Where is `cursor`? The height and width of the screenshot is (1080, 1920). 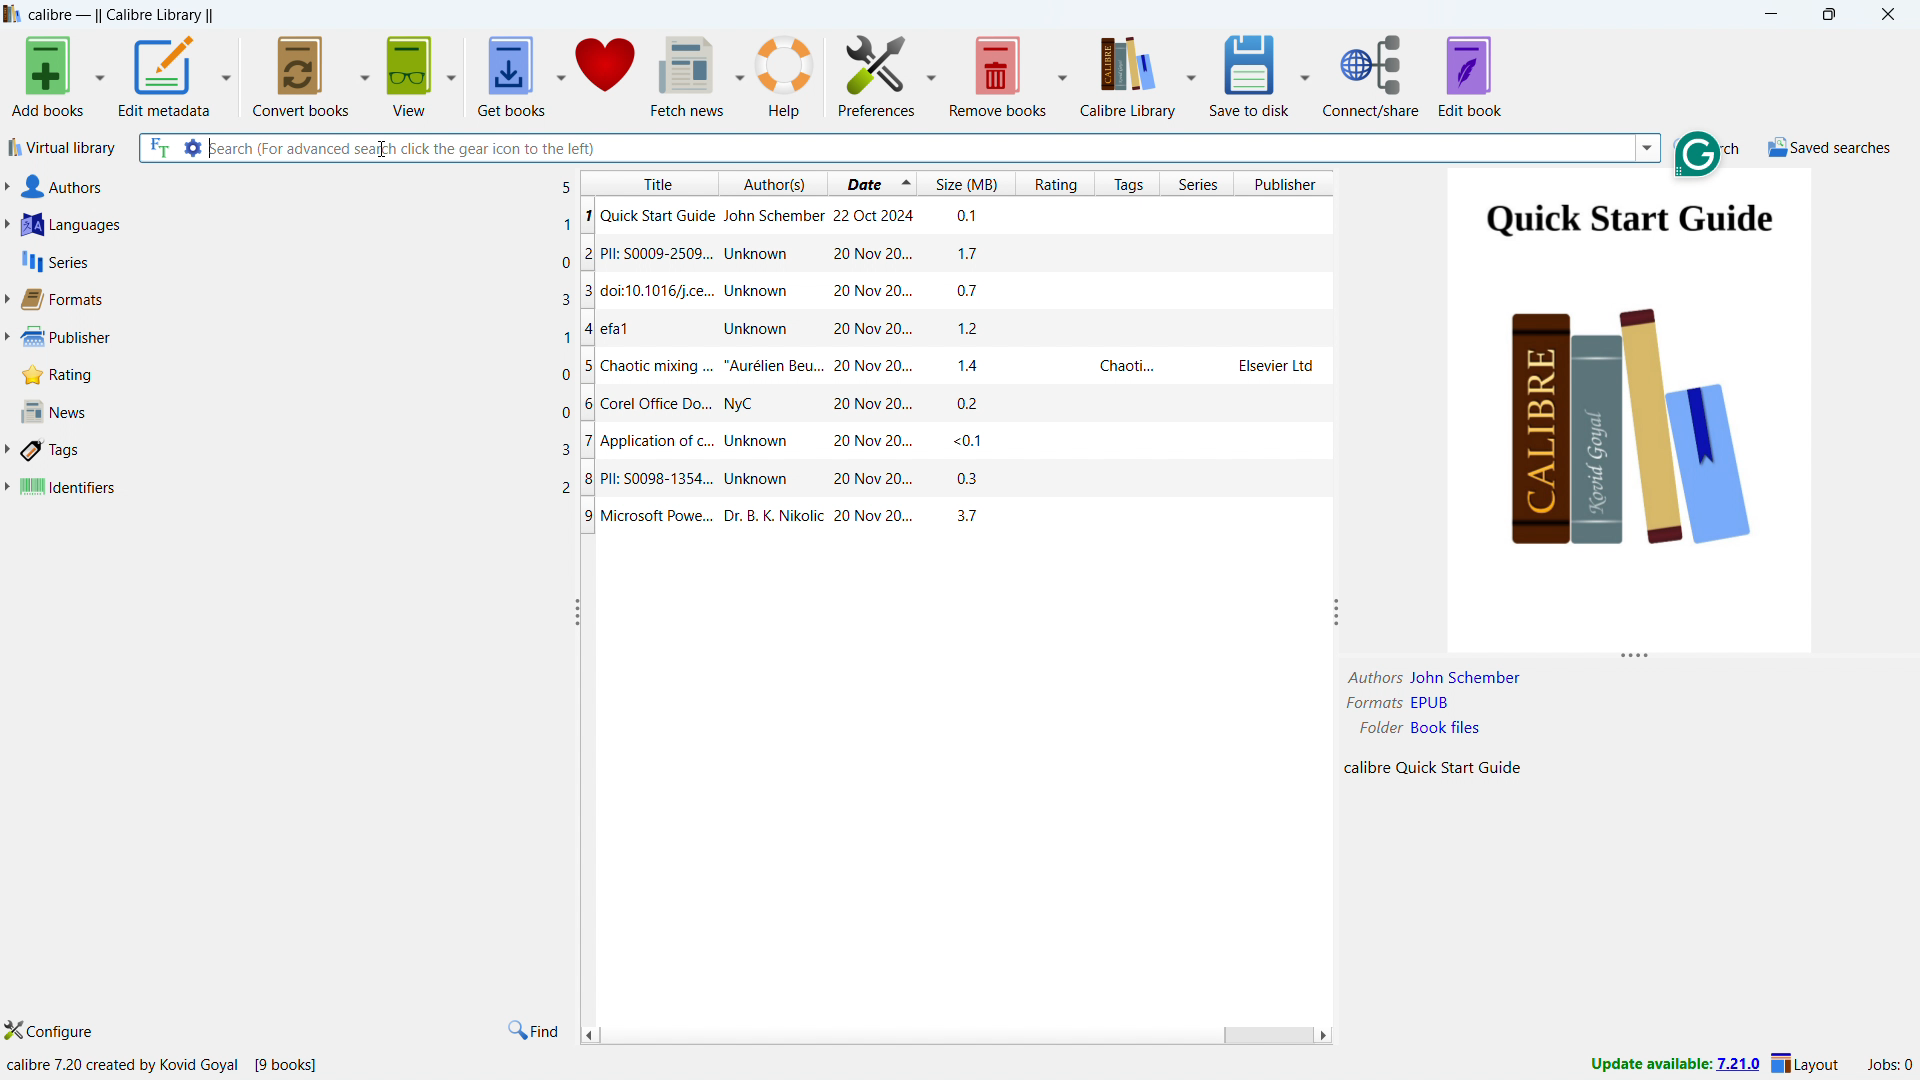
cursor is located at coordinates (385, 149).